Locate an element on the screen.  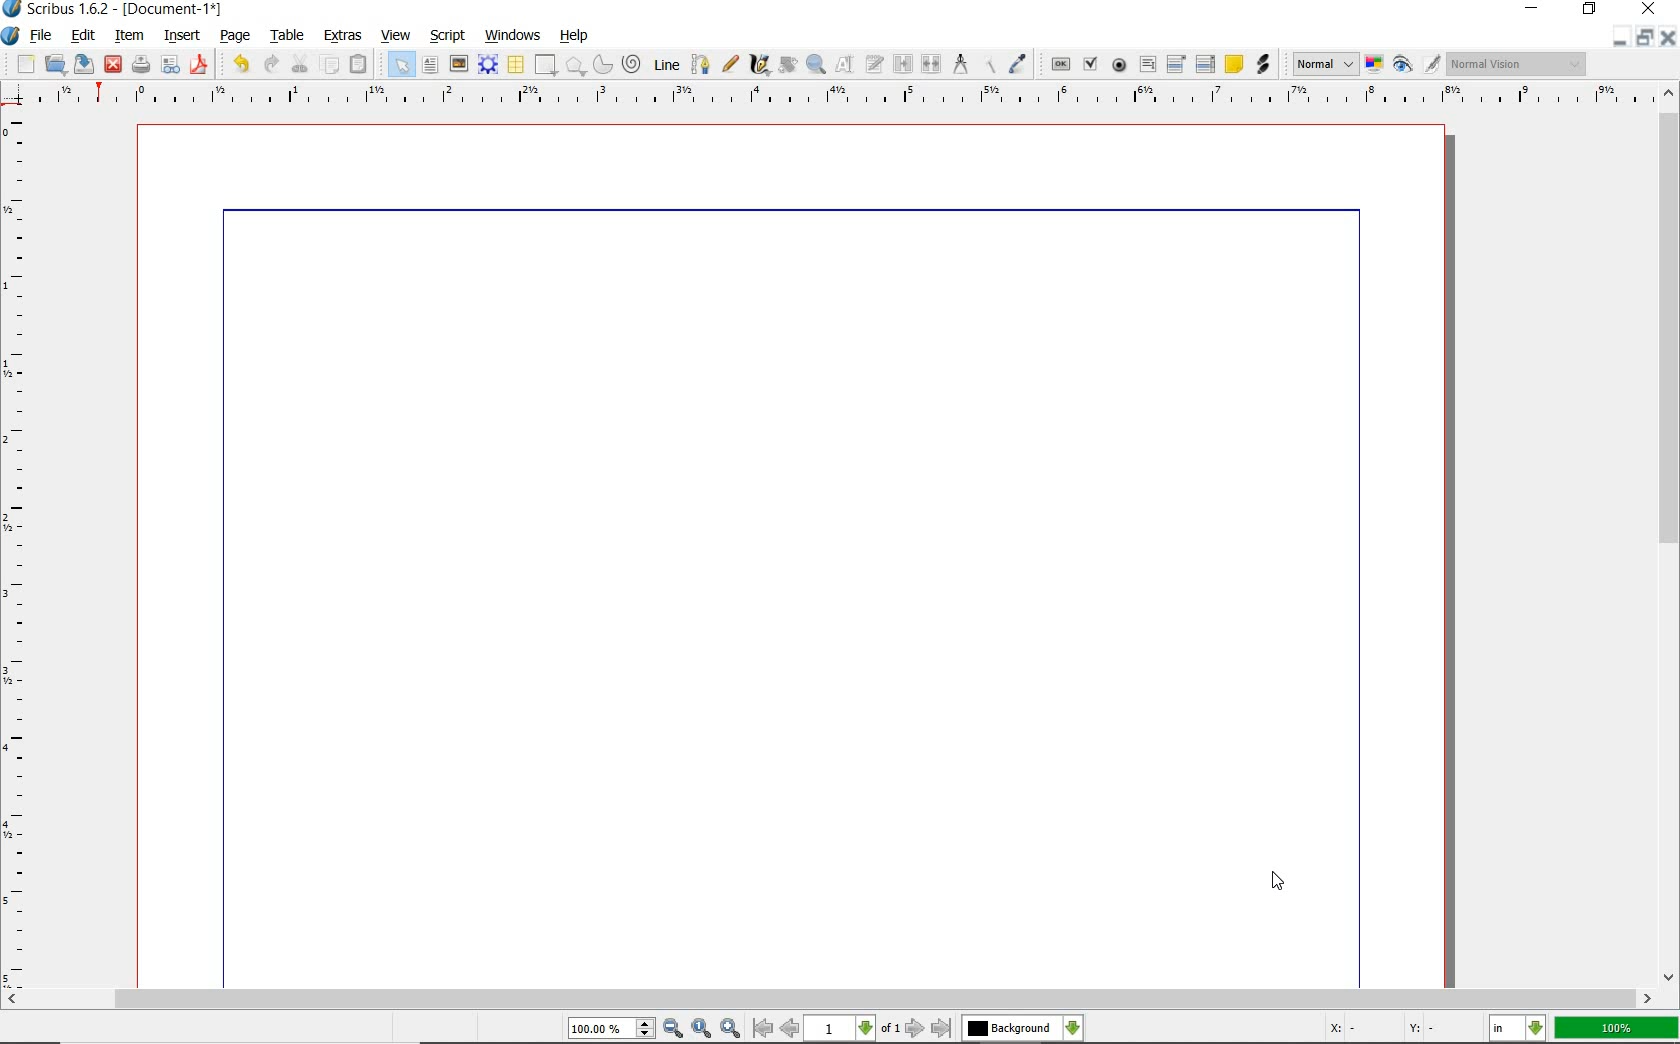
coordinates is located at coordinates (1379, 1030).